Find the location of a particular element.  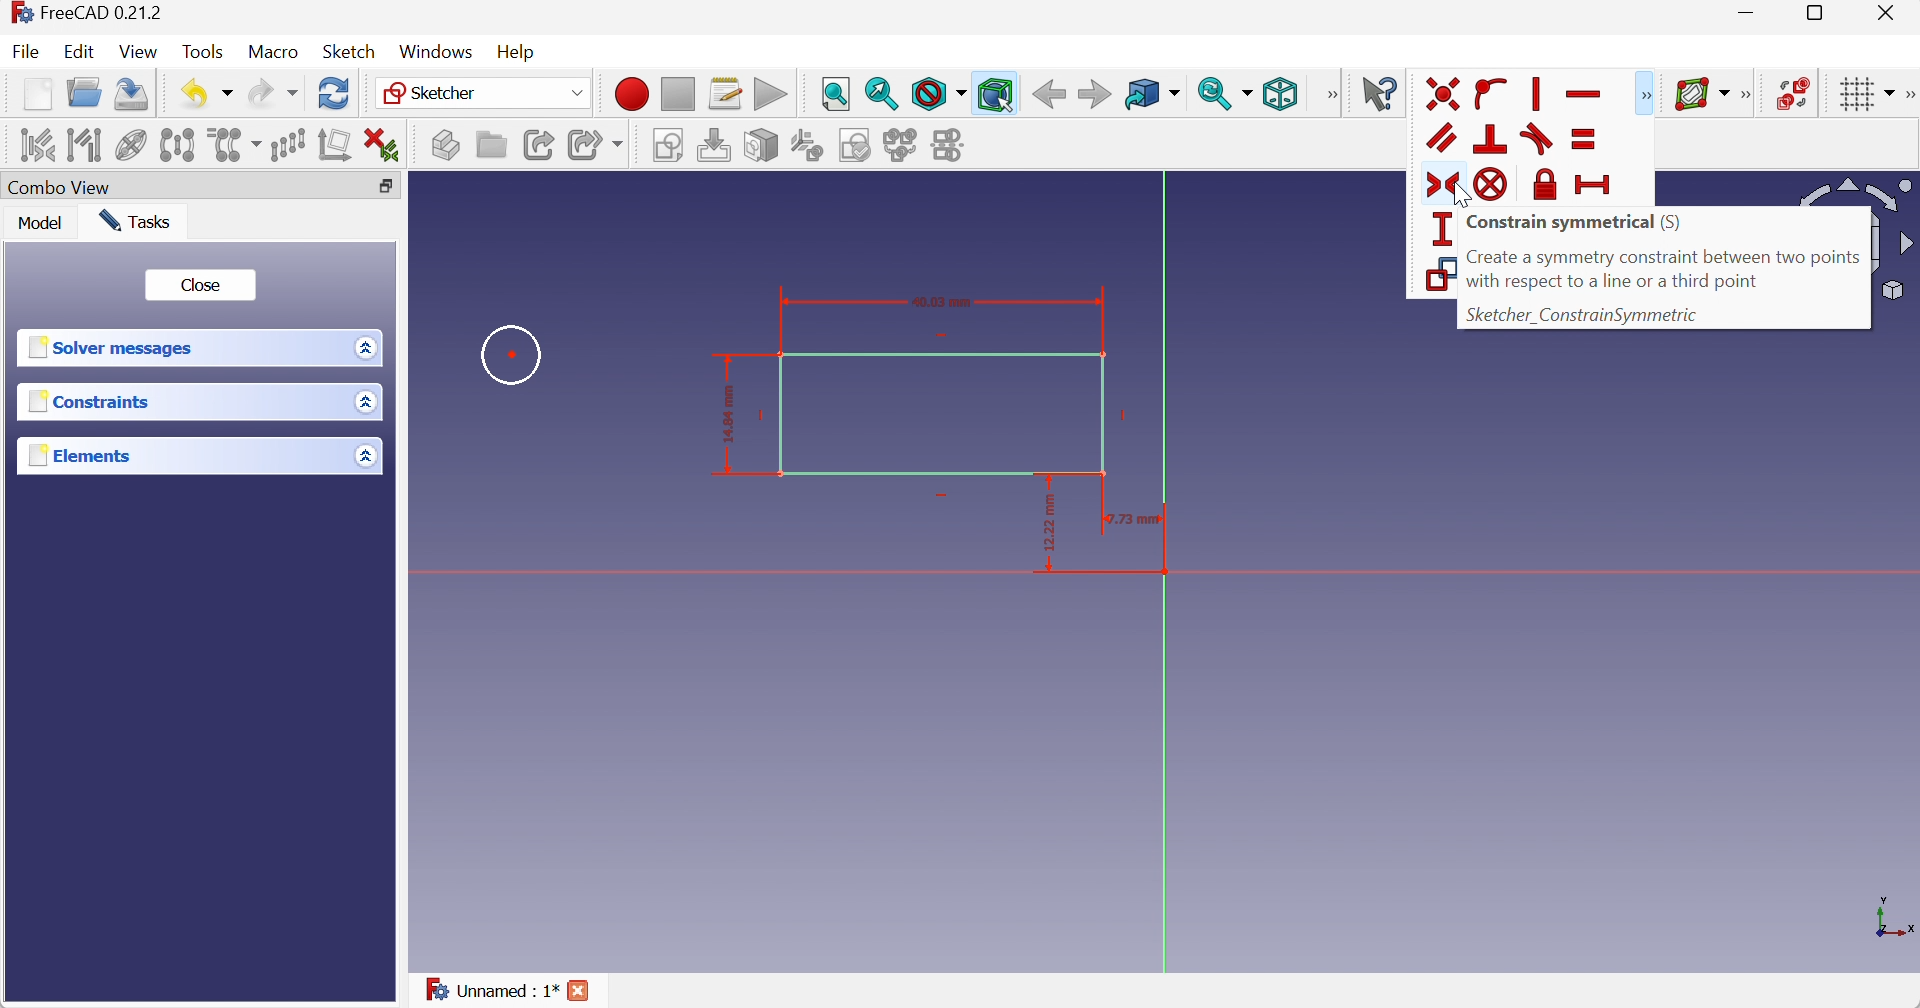

Constrain perpendicular is located at coordinates (1491, 140).